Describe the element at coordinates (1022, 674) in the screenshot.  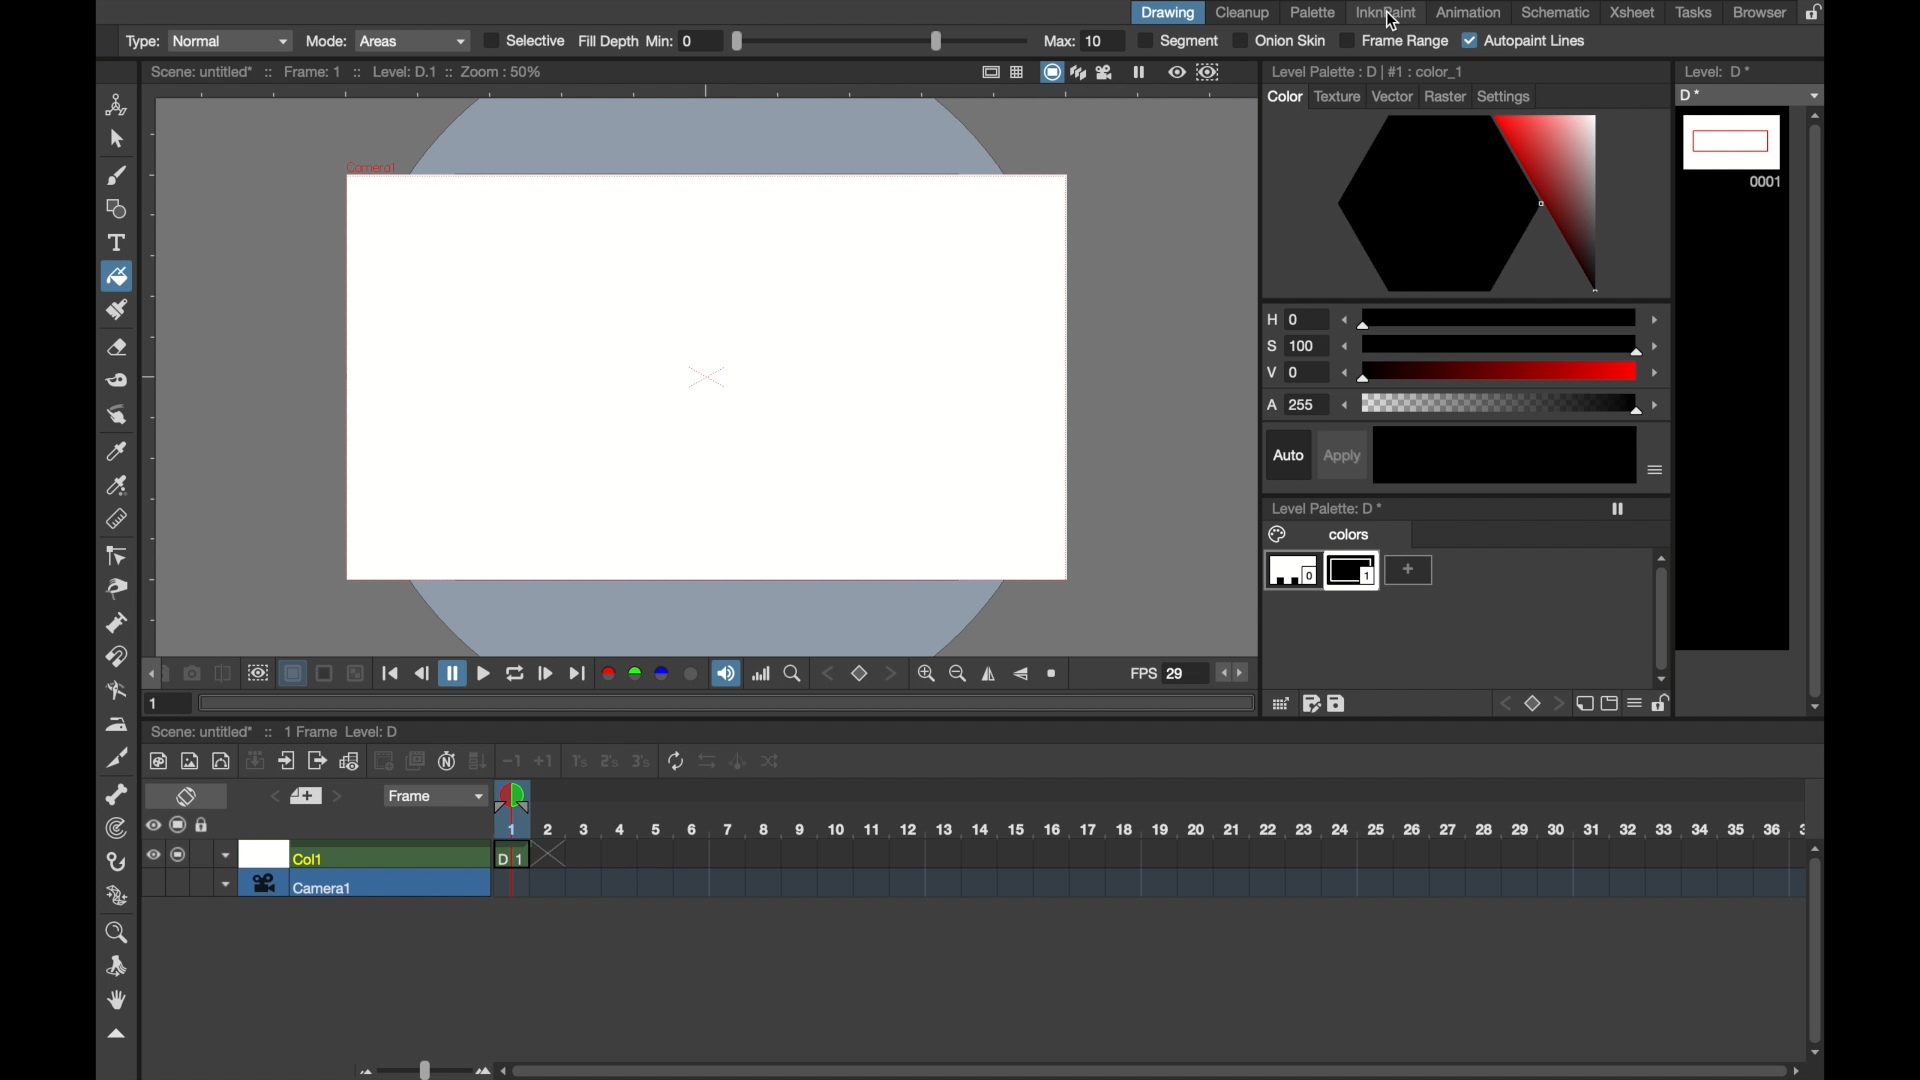
I see `flip vertically` at that location.